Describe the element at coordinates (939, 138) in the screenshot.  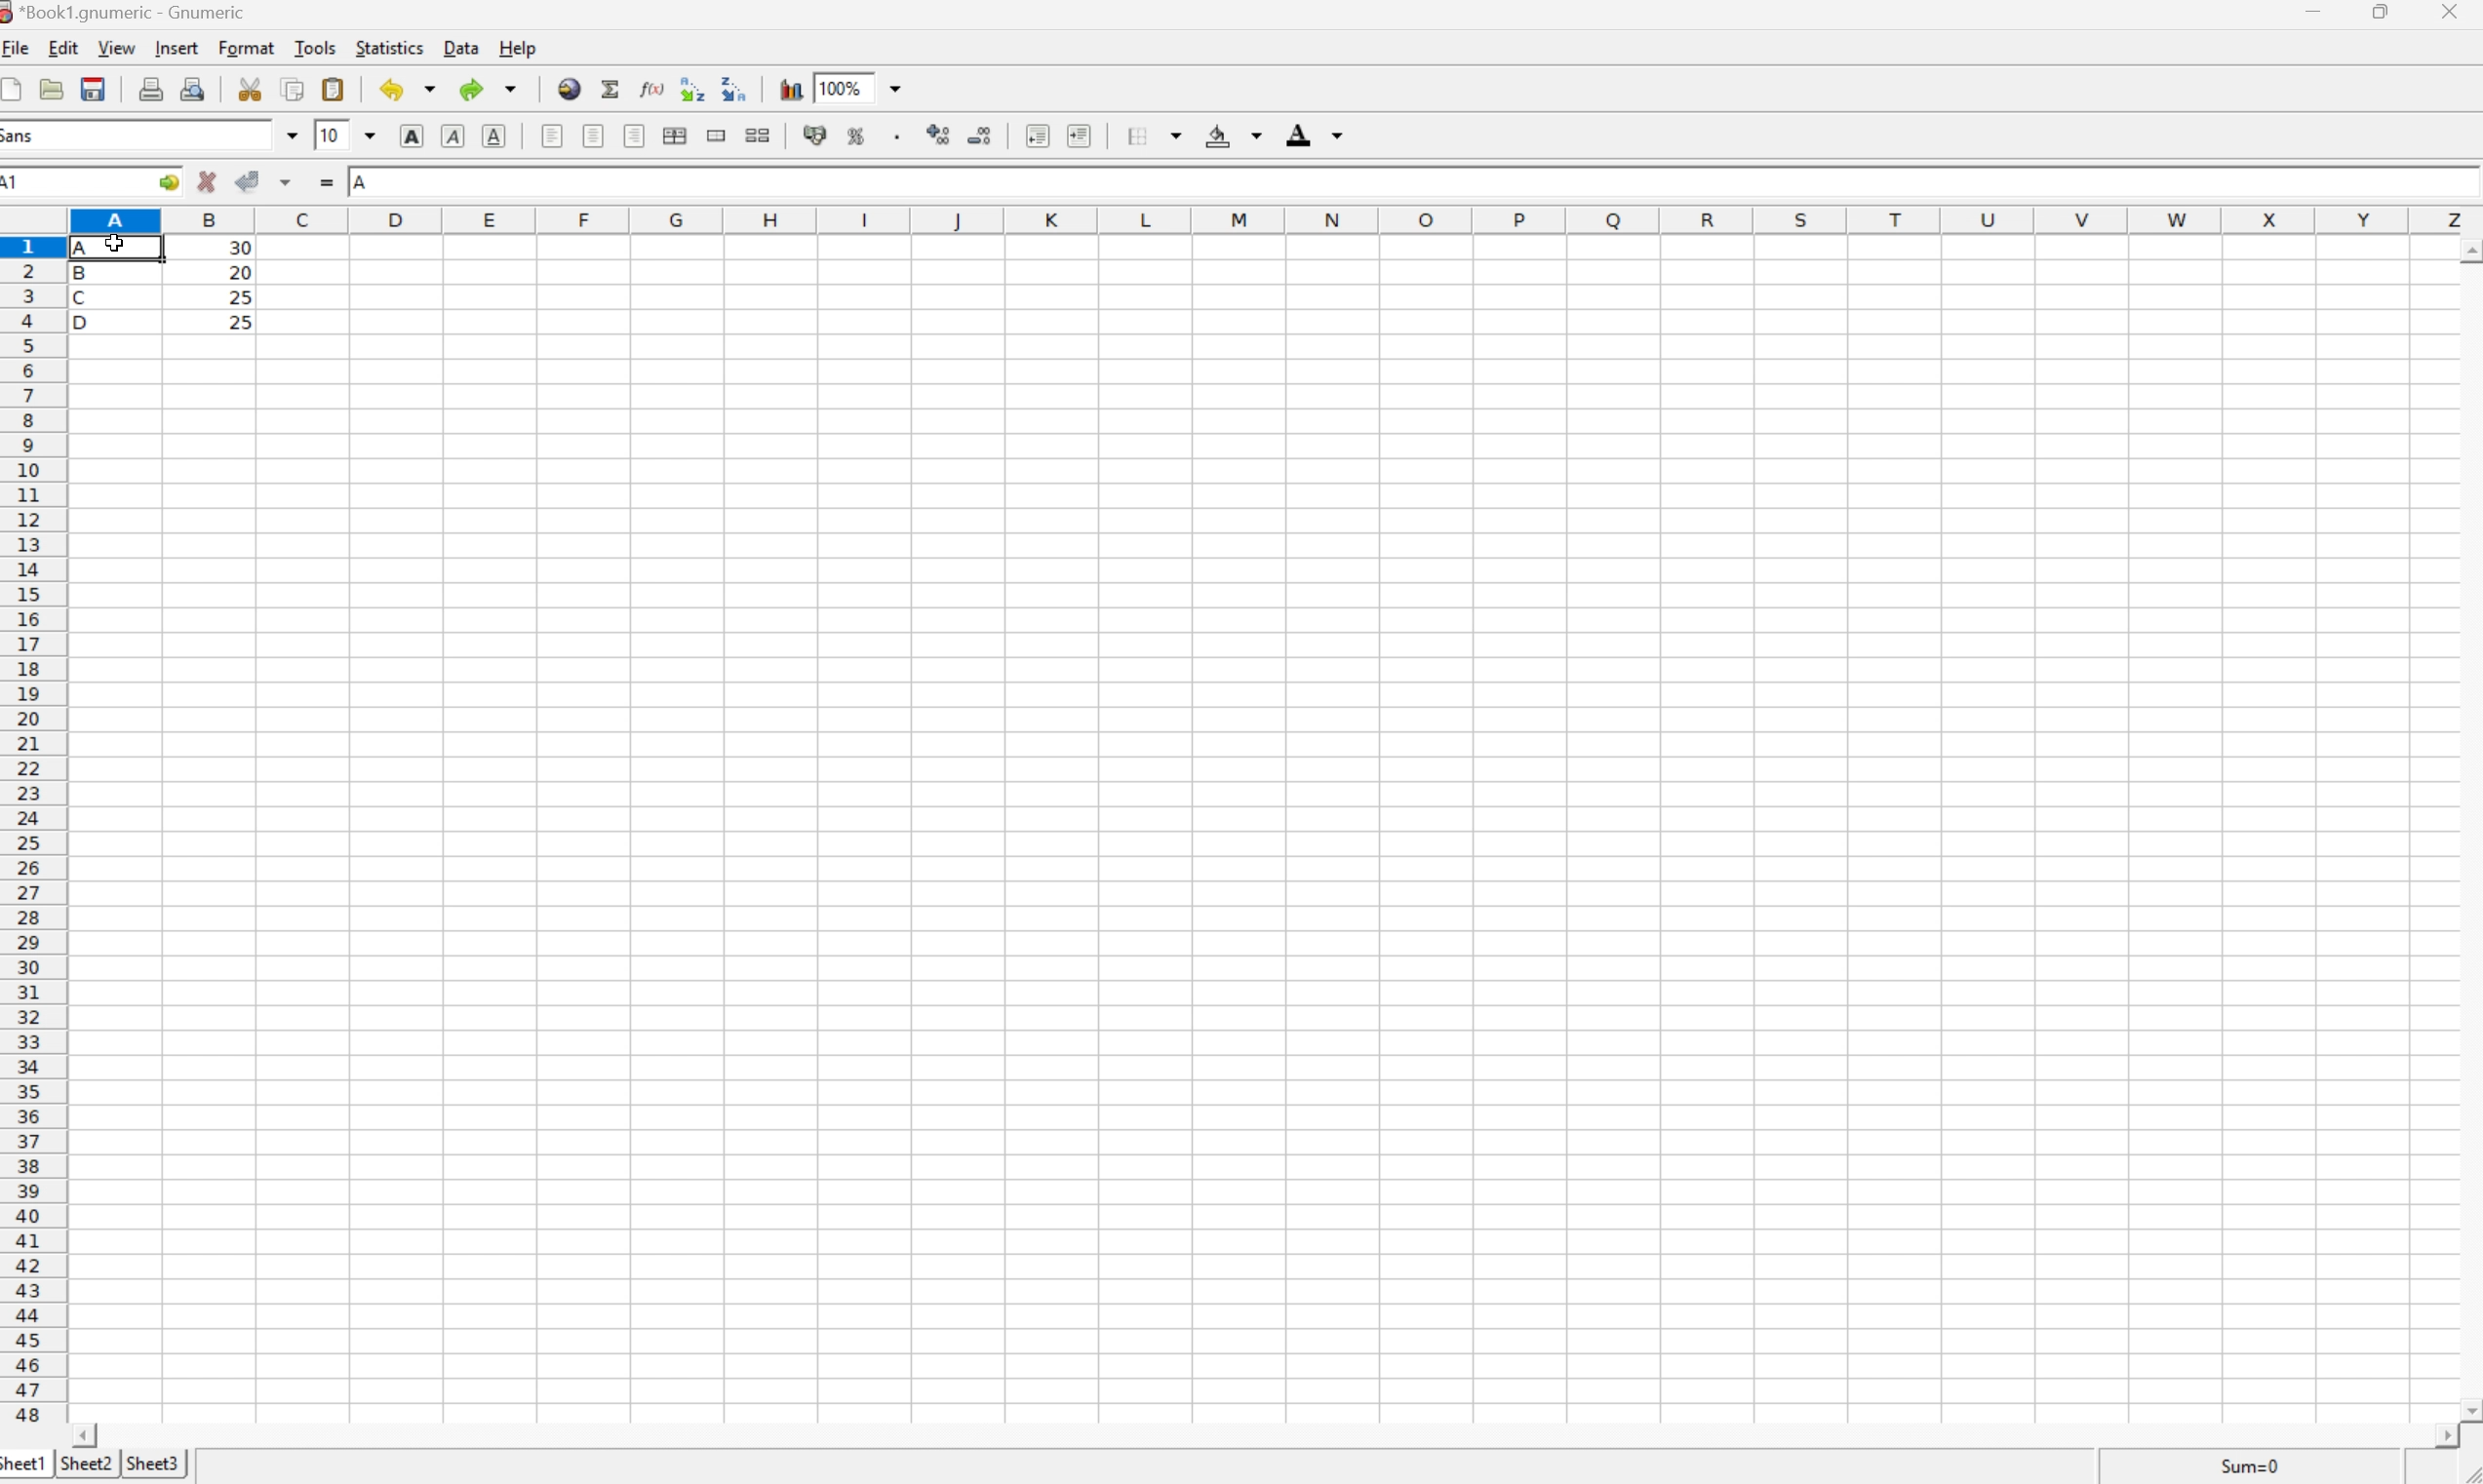
I see `Increase number of decimals displayed` at that location.